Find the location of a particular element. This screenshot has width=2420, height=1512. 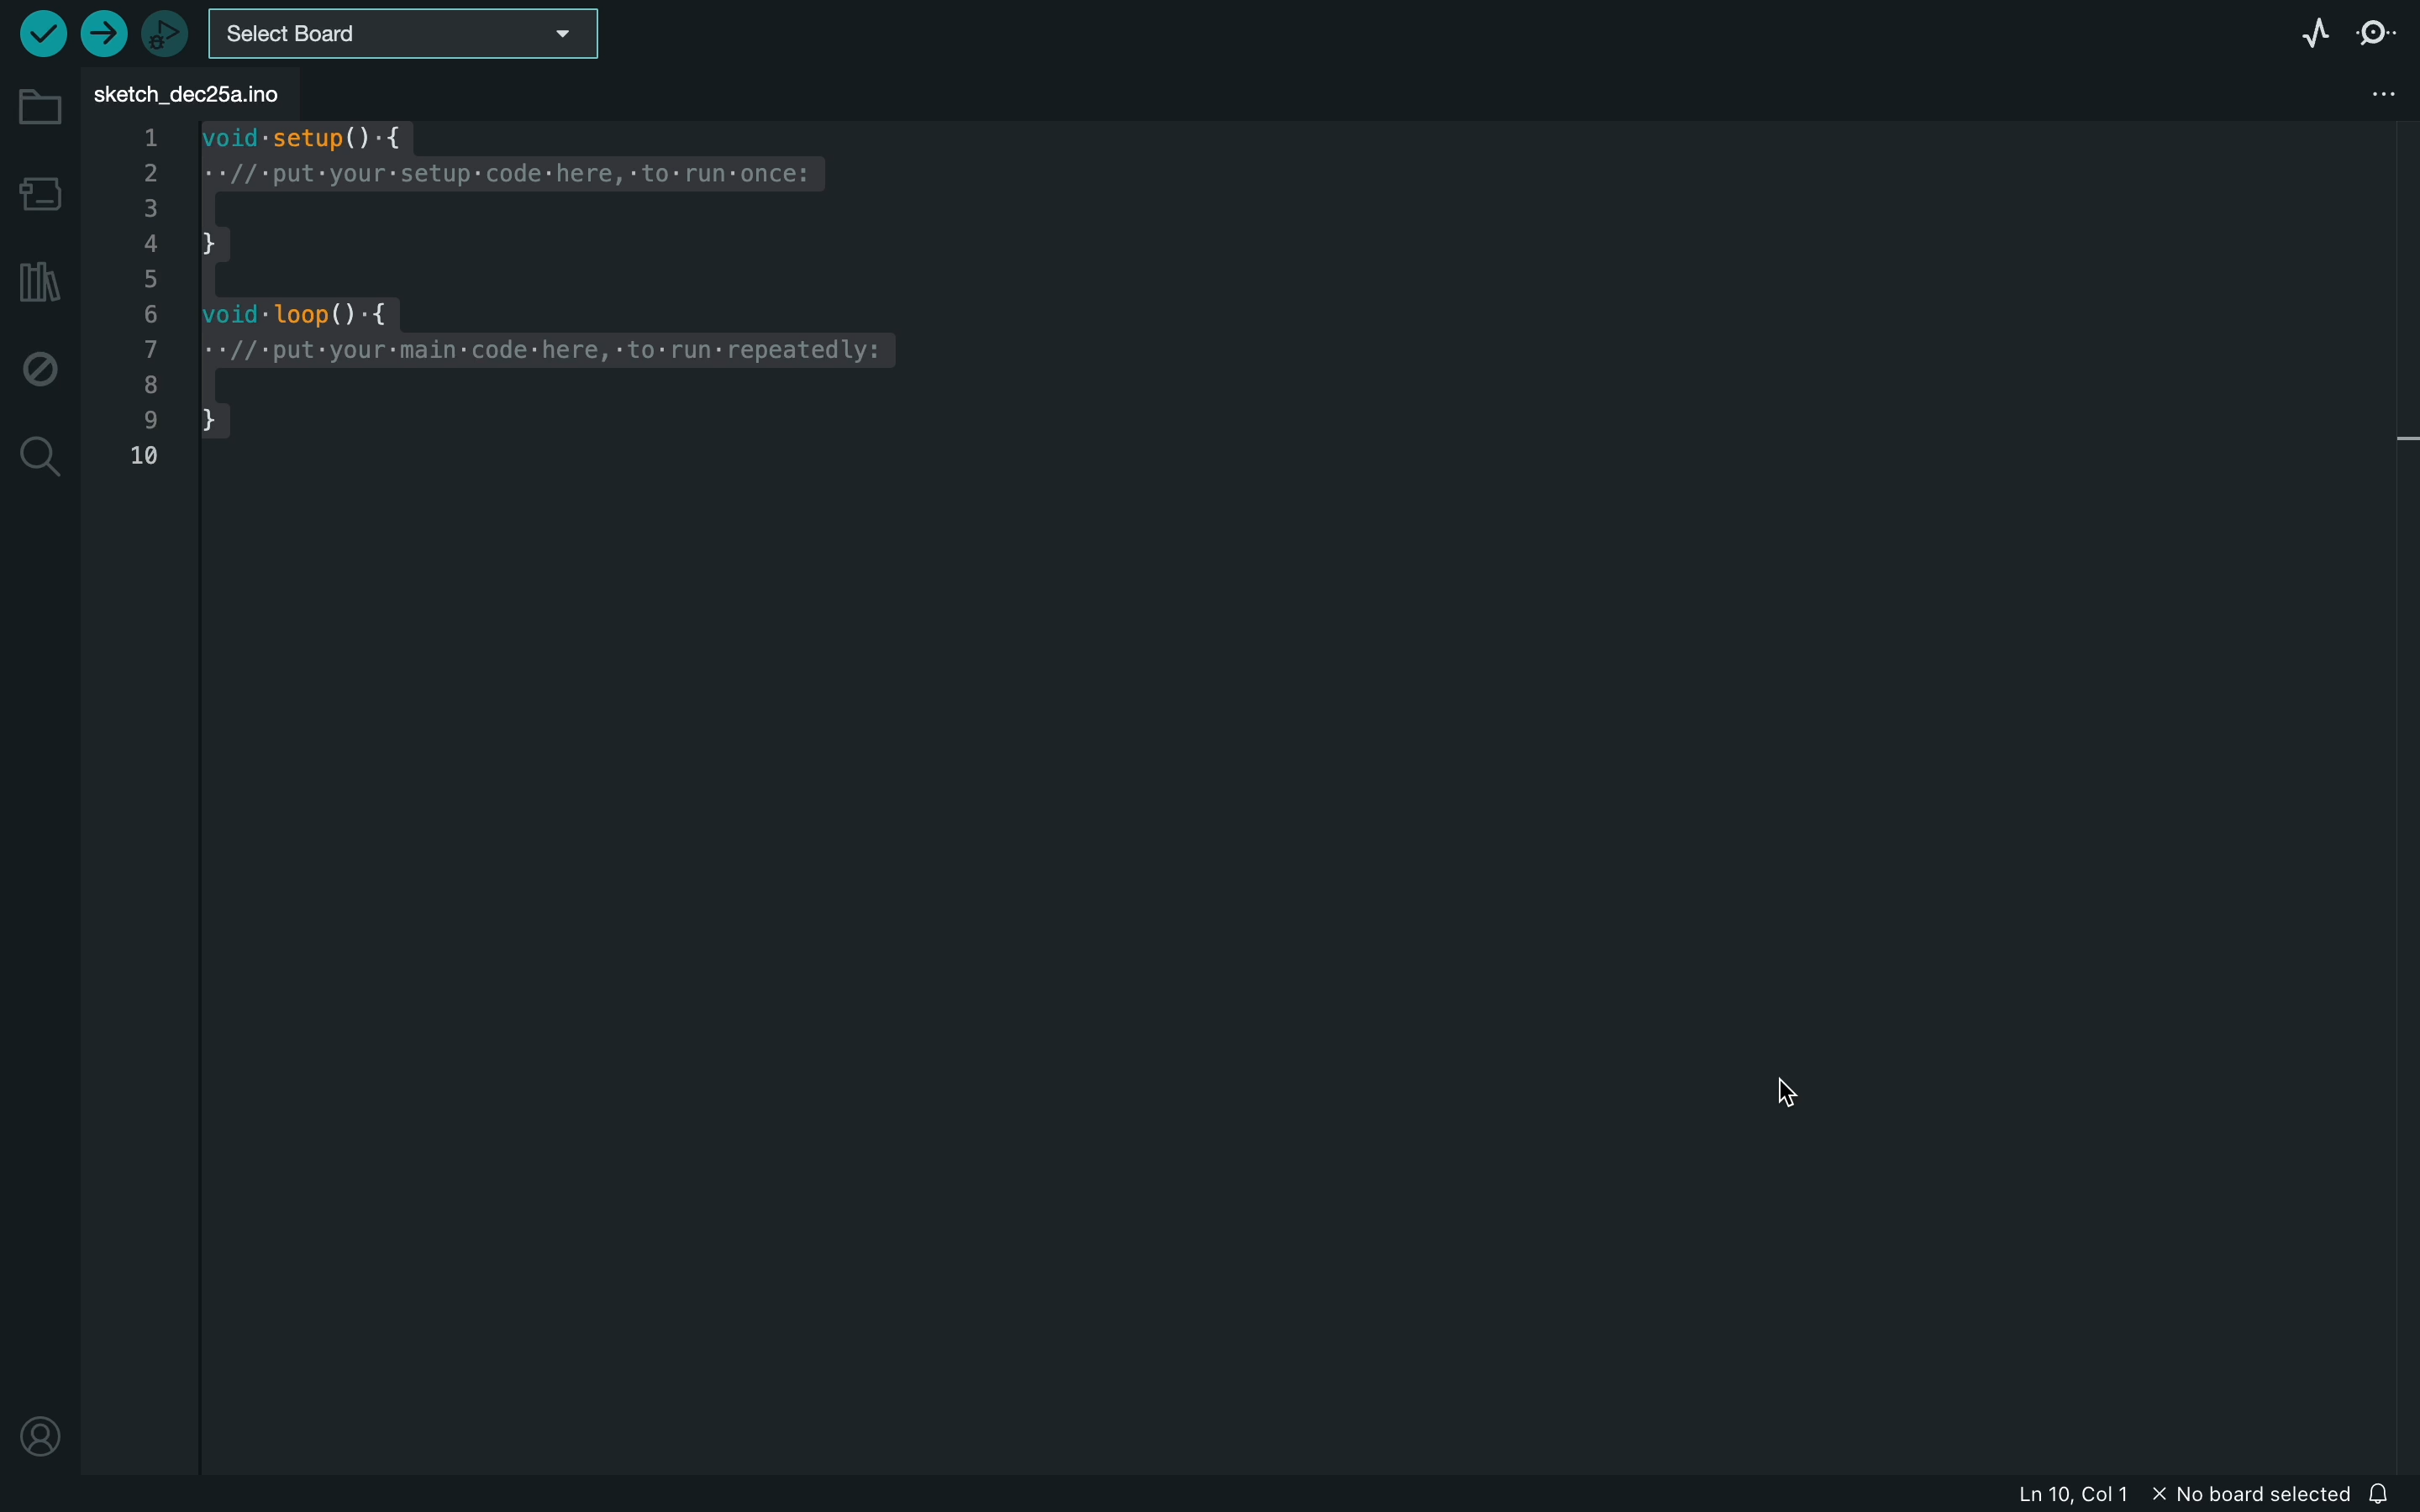

file  setting is located at coordinates (2346, 91).